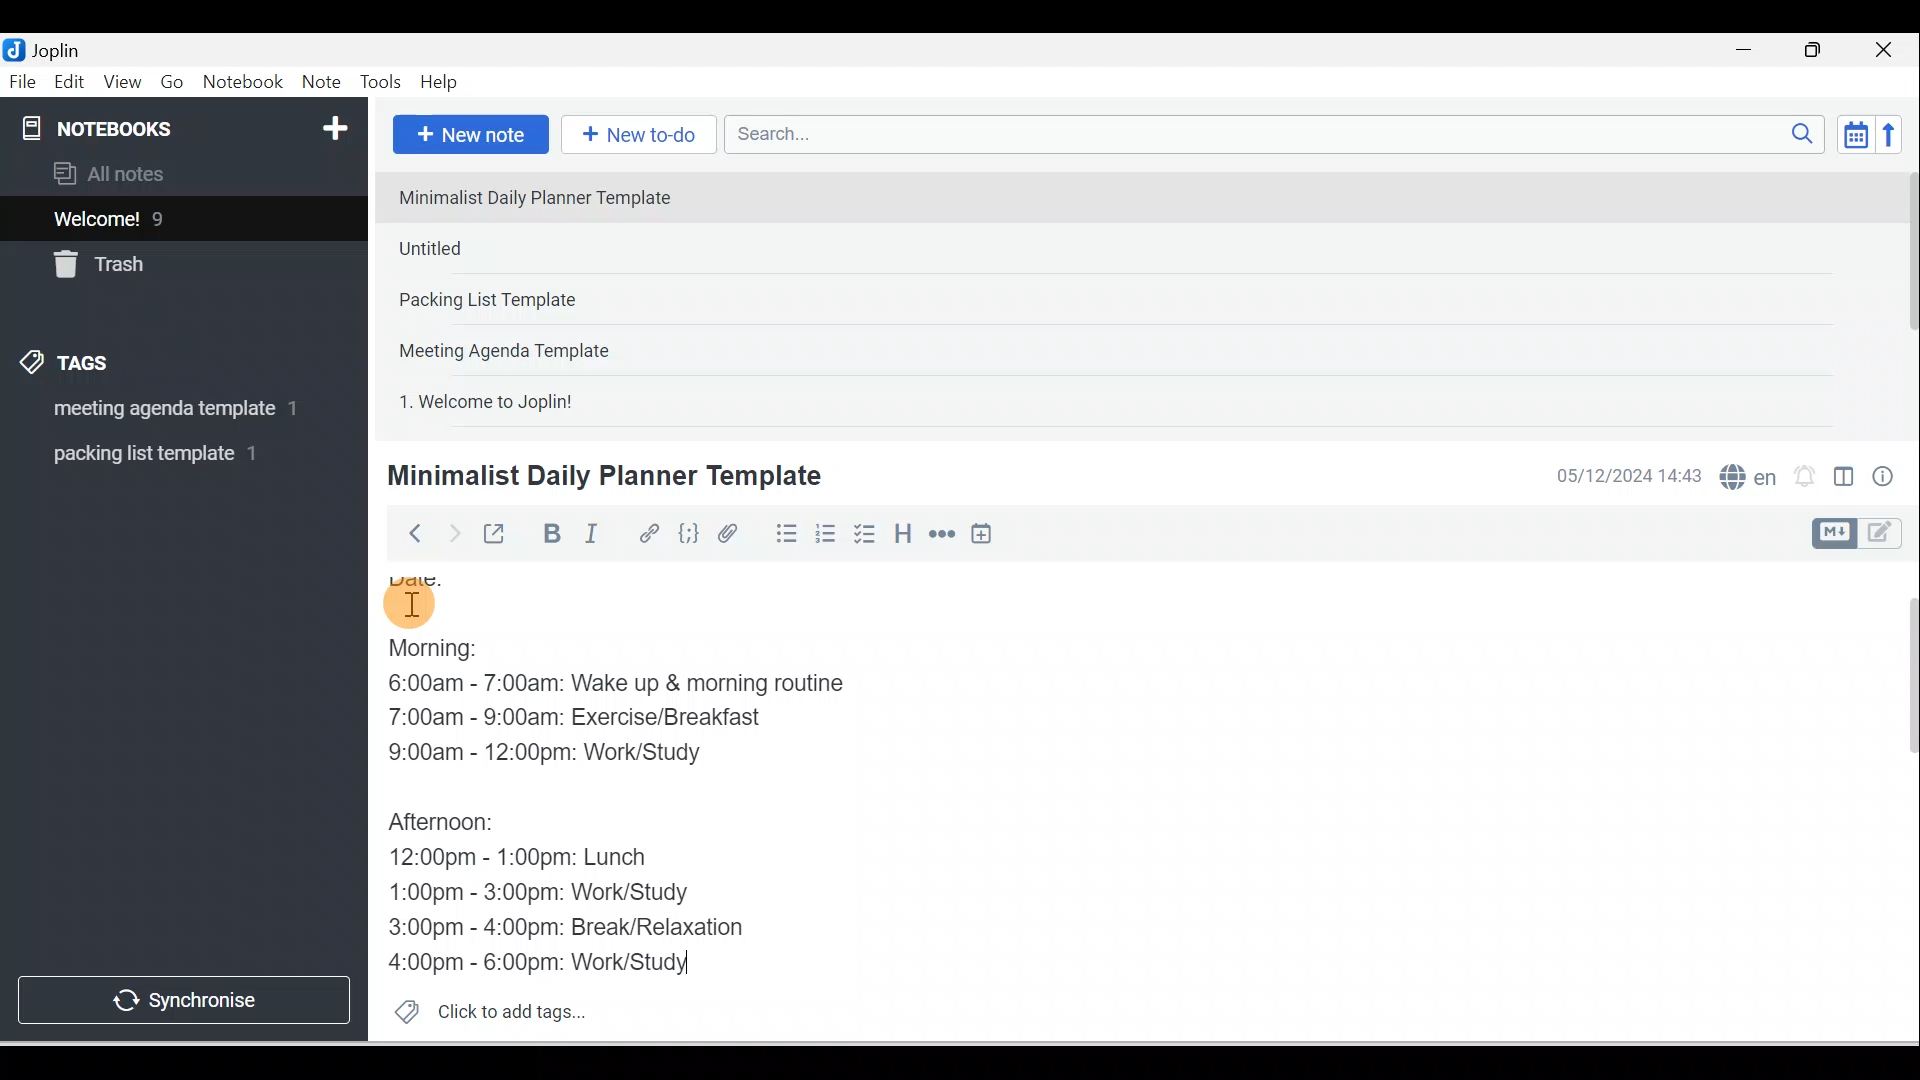 The image size is (1920, 1080). Describe the element at coordinates (532, 346) in the screenshot. I see `Note 4` at that location.